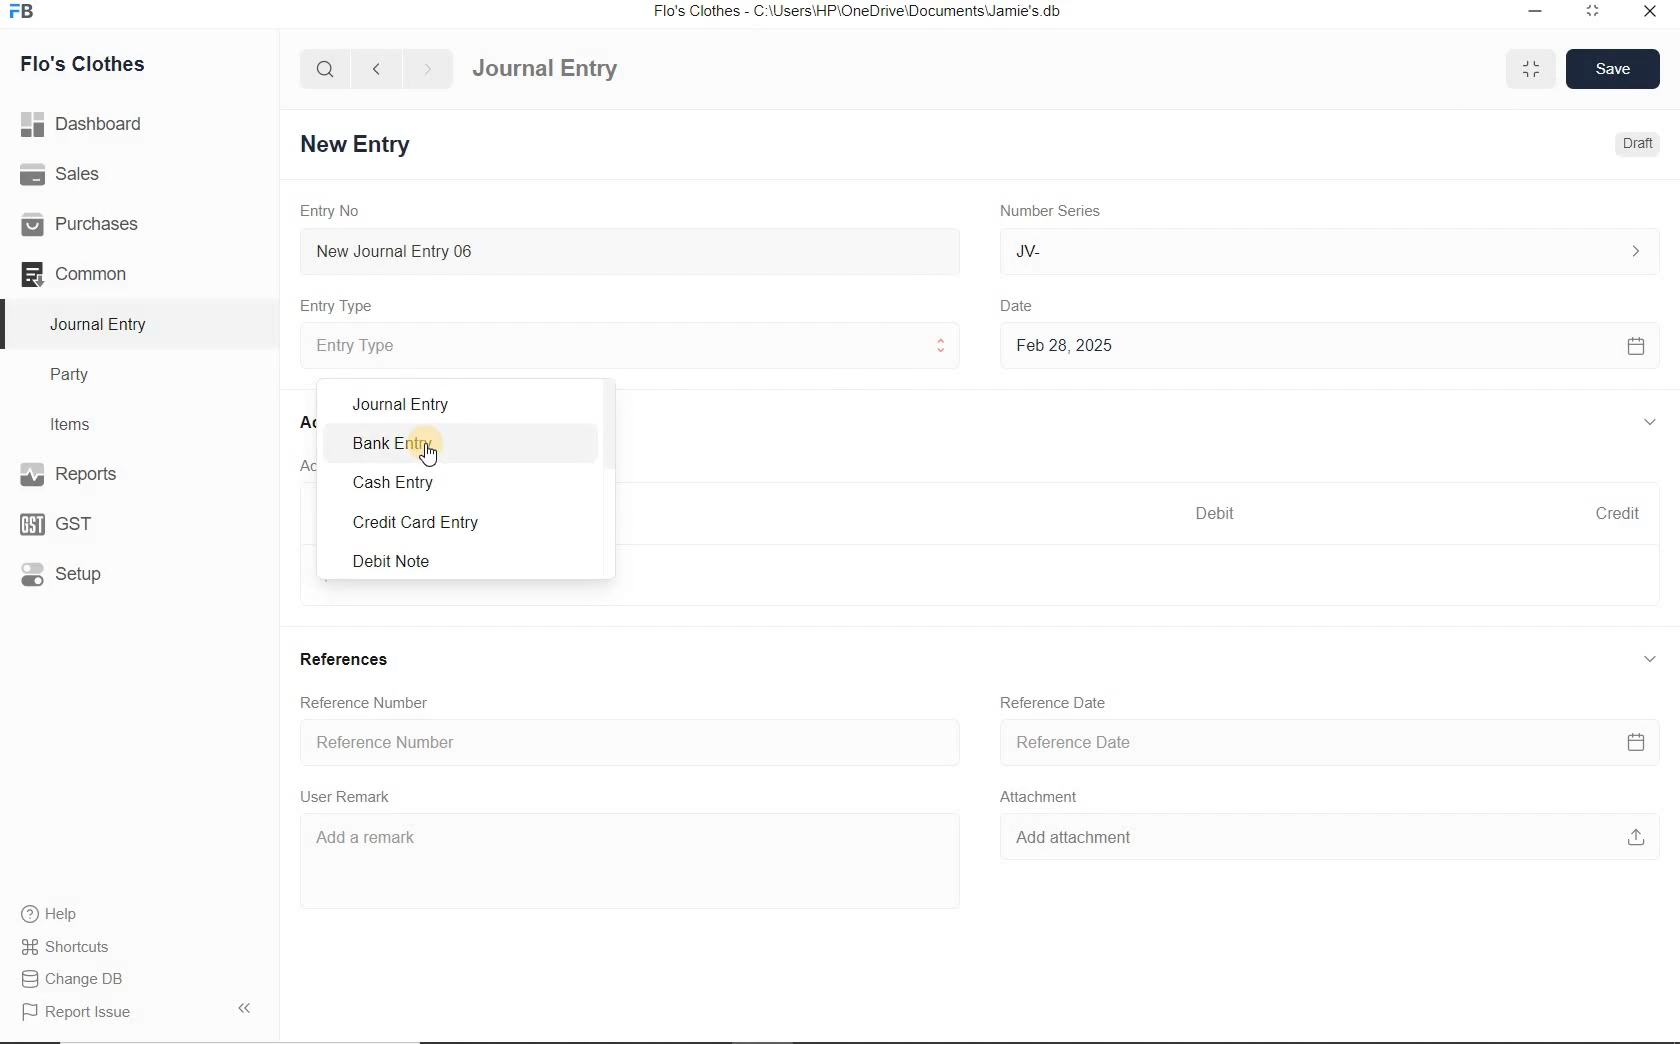 The width and height of the screenshot is (1680, 1044). I want to click on Add a remark, so click(611, 844).